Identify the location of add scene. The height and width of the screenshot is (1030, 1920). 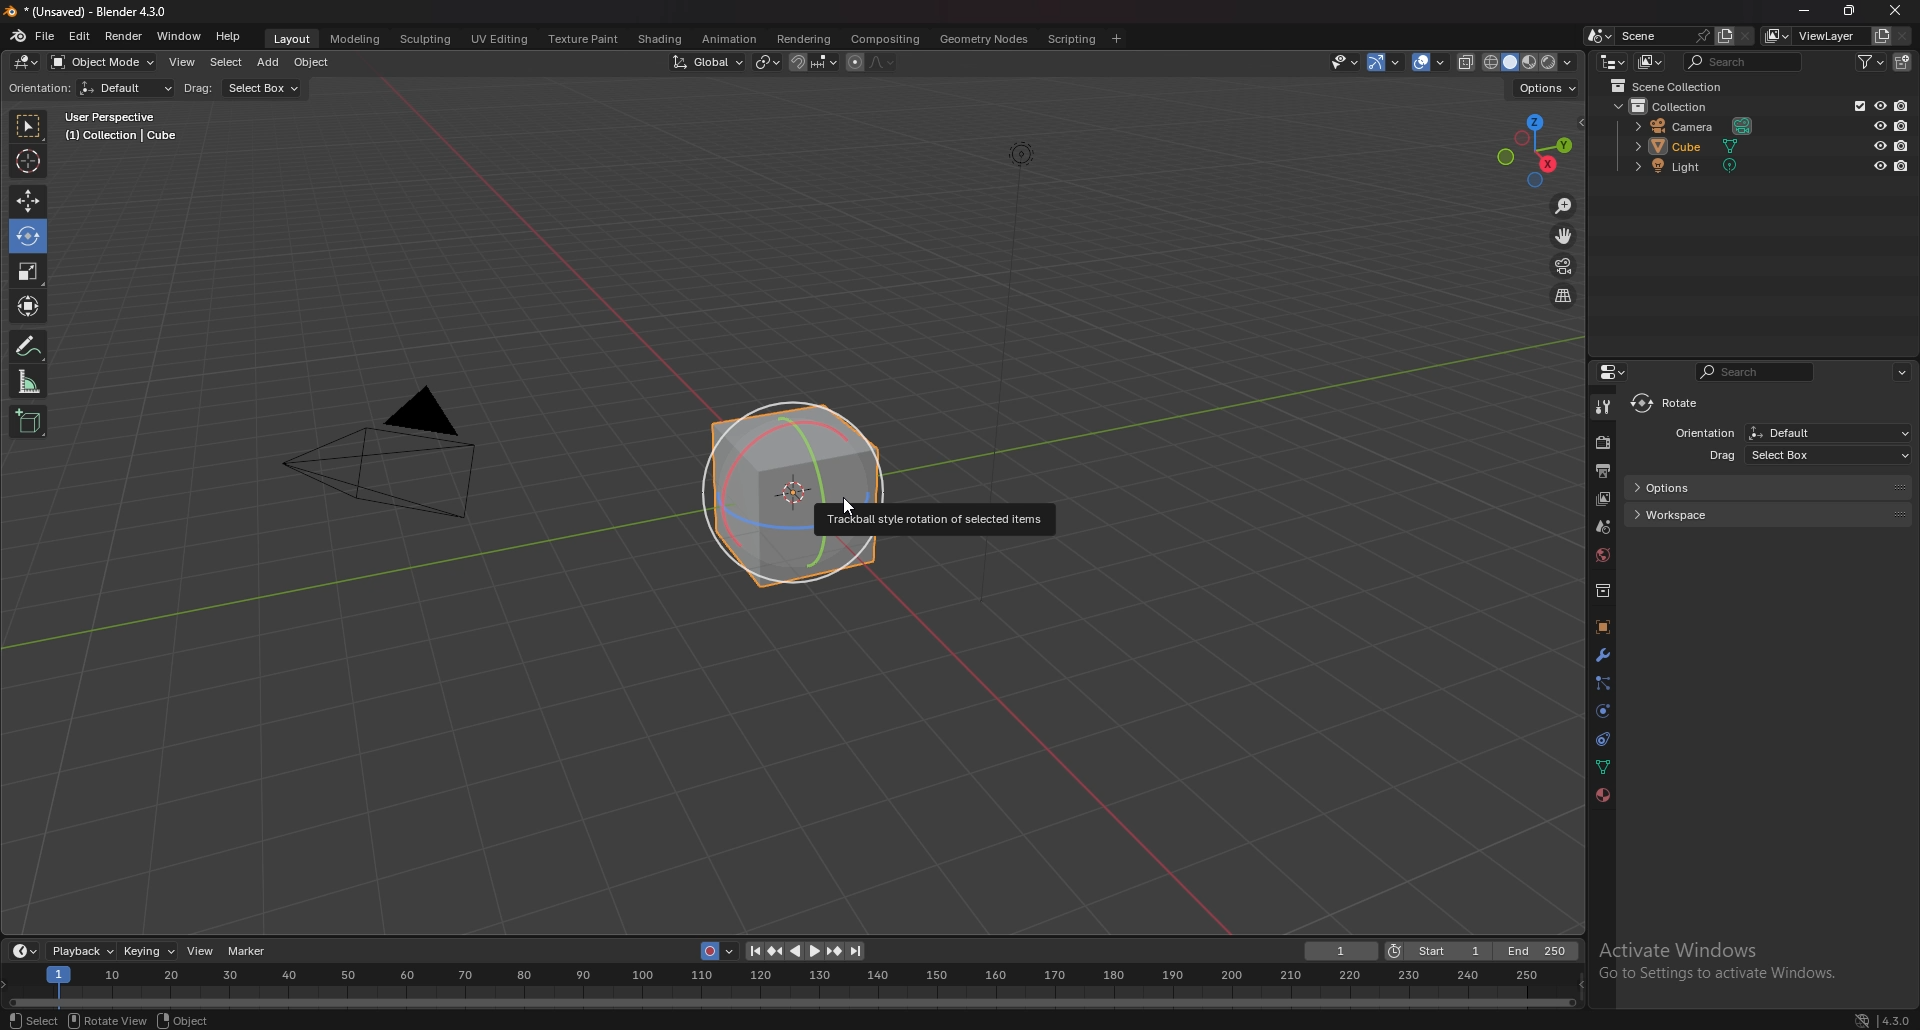
(1724, 35).